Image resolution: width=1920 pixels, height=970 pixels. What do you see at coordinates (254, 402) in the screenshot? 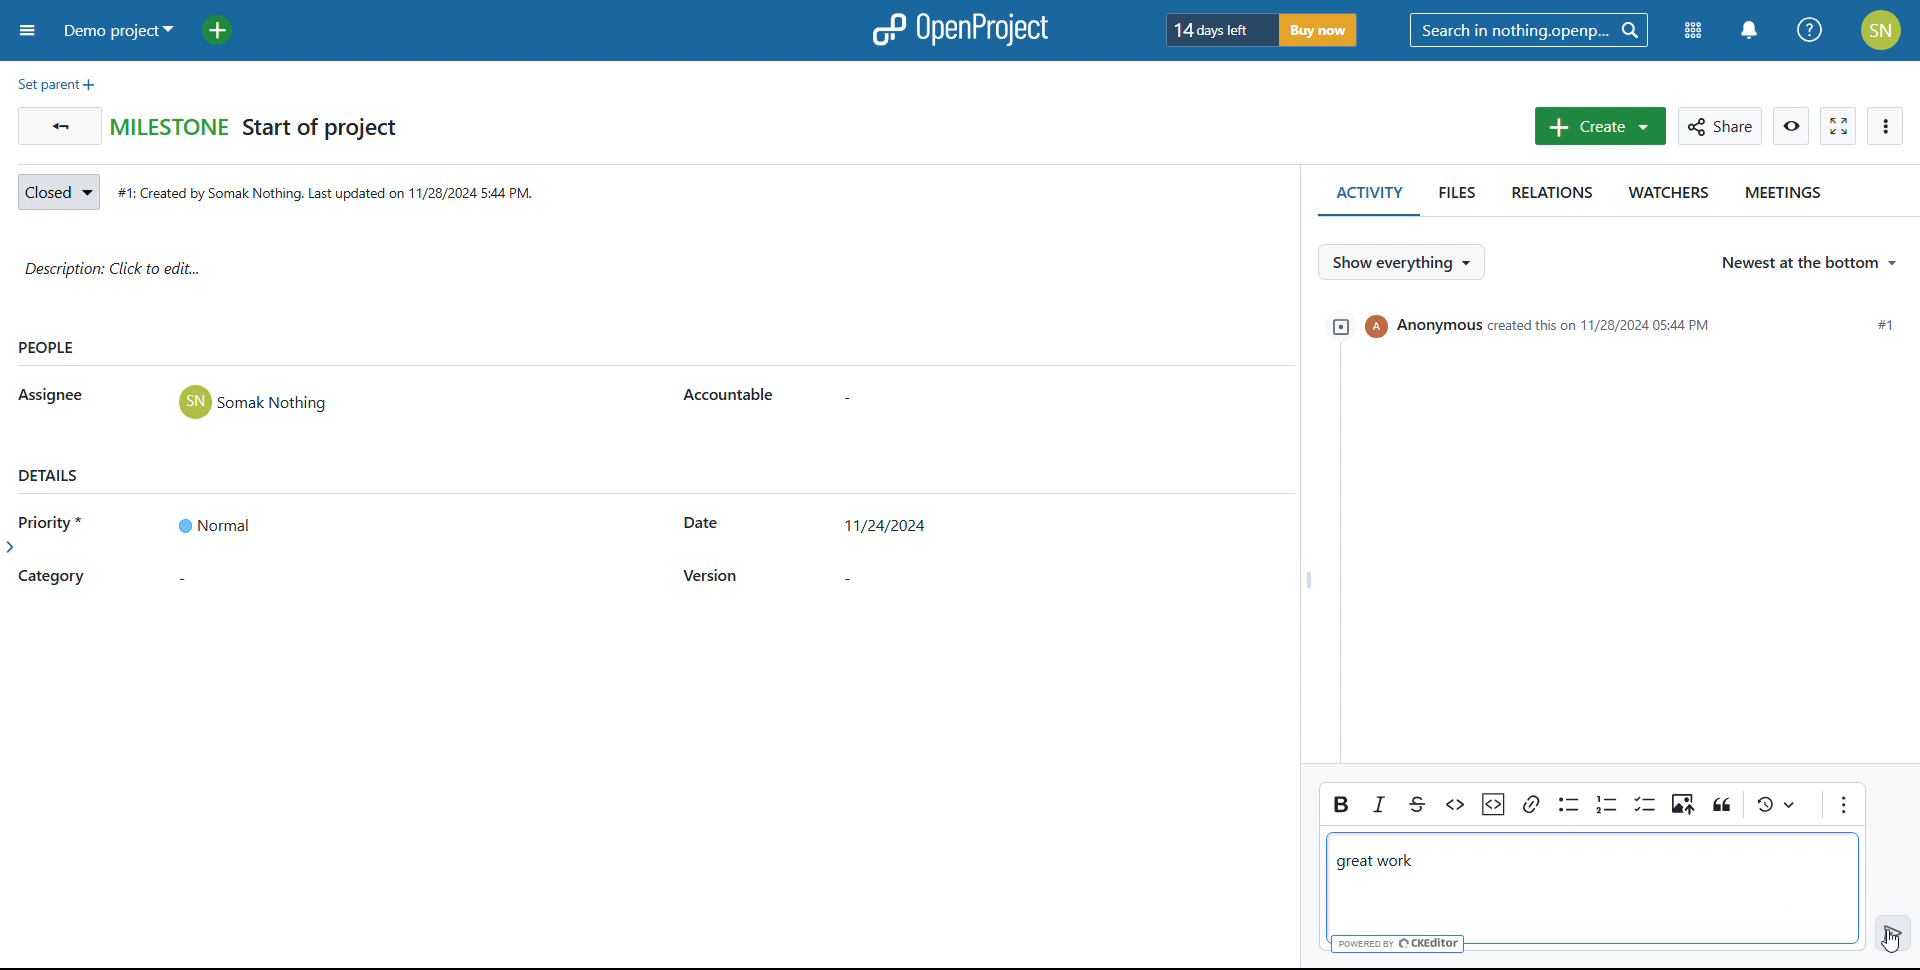
I see `user` at bounding box center [254, 402].